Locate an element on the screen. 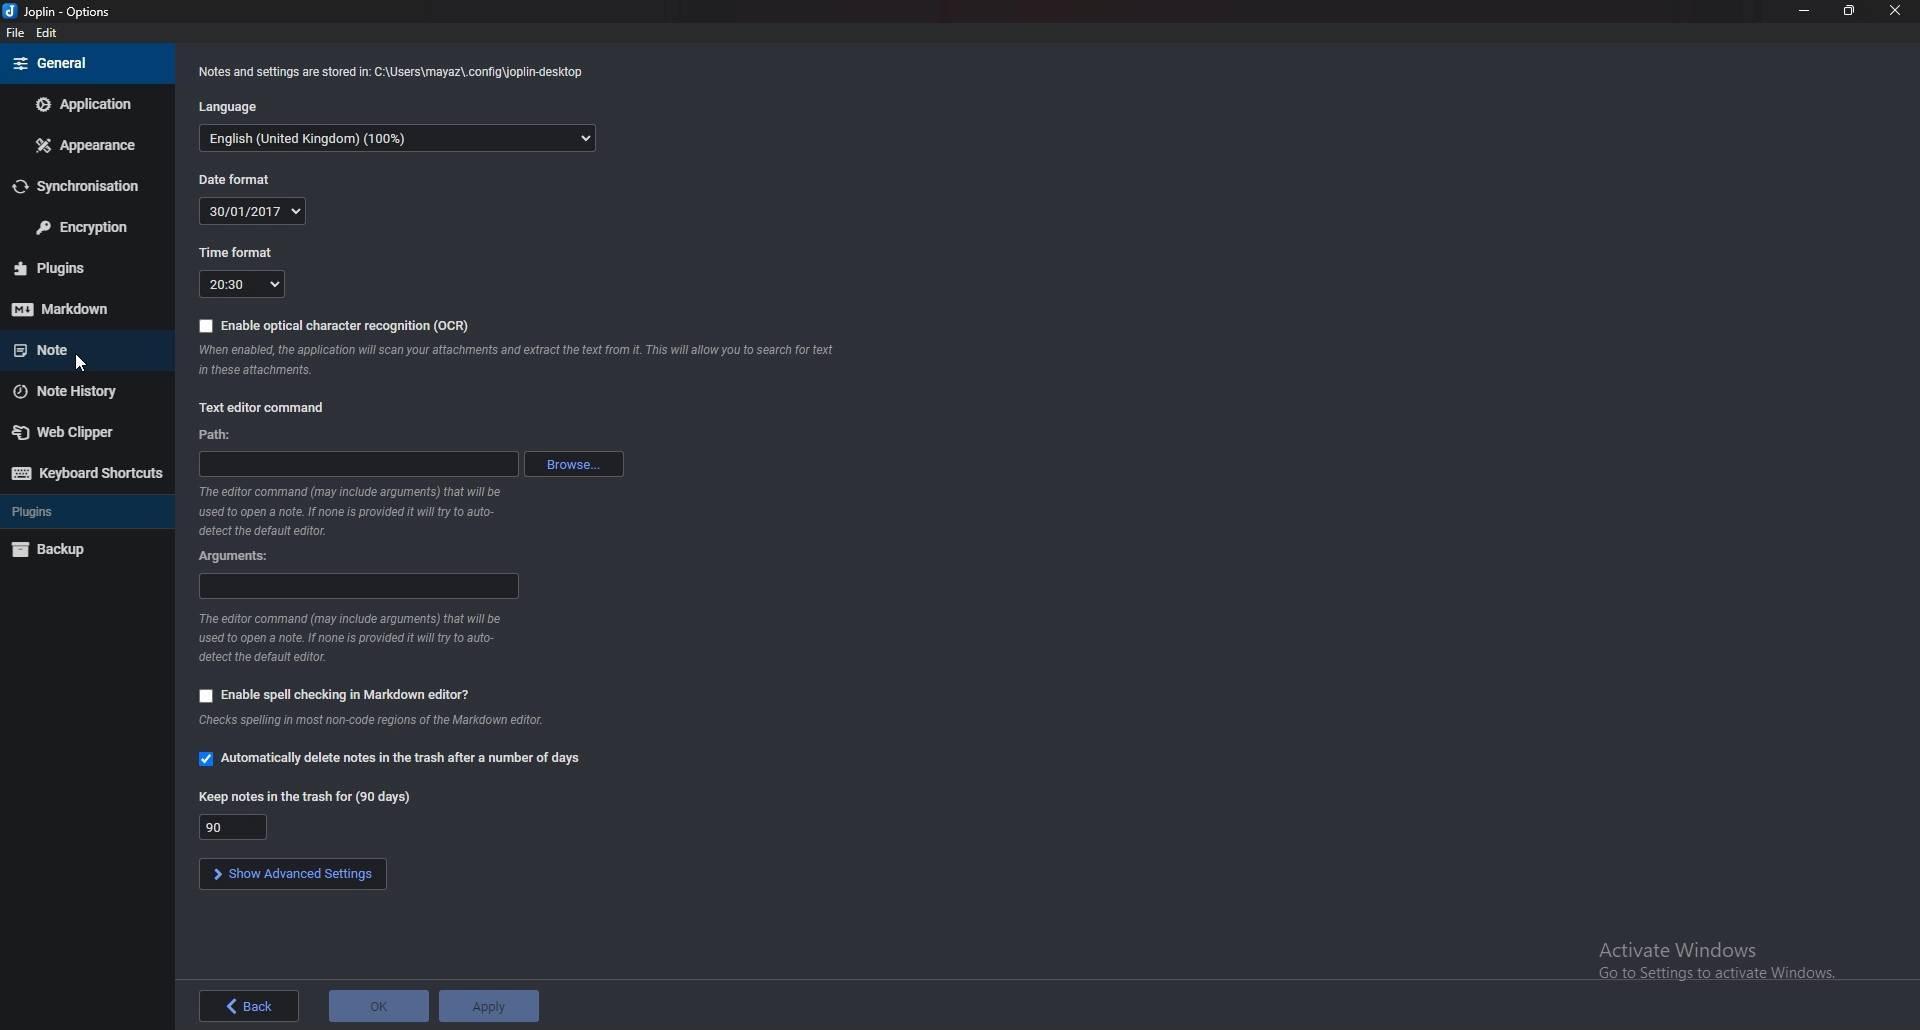  path is located at coordinates (359, 464).